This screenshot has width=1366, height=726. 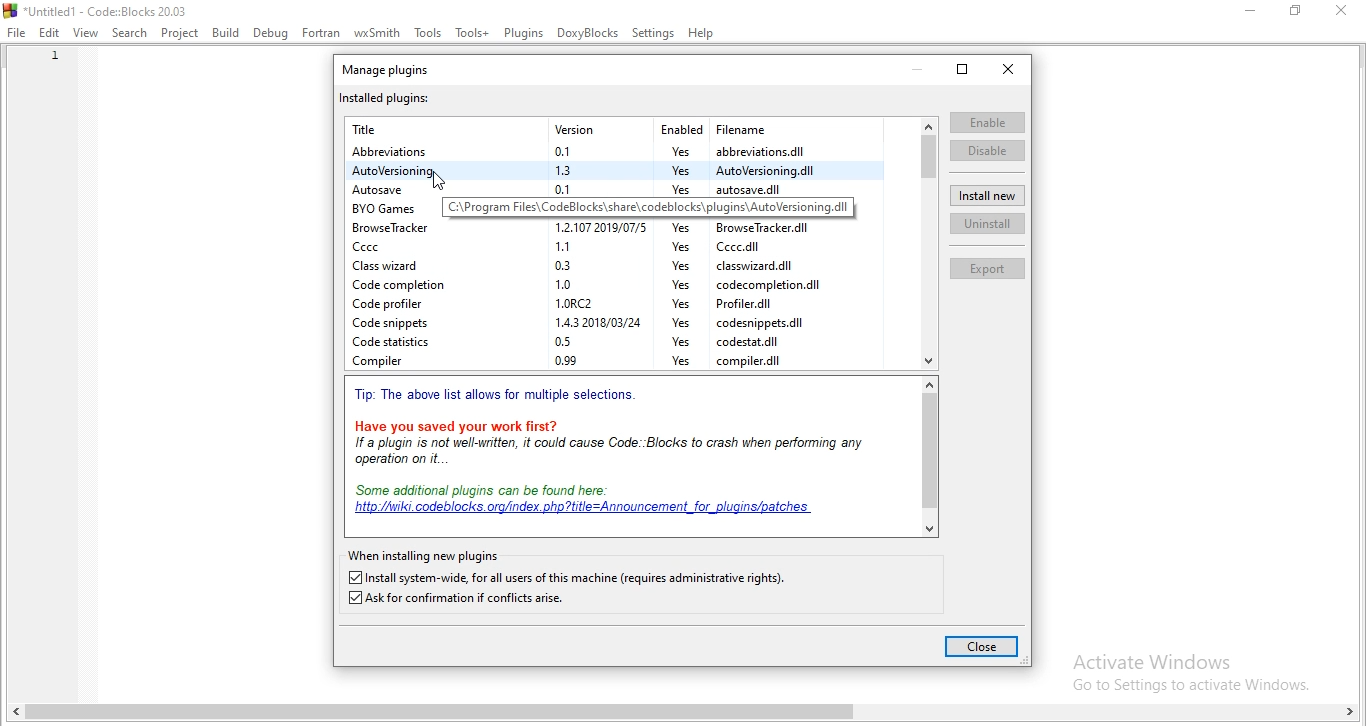 What do you see at coordinates (440, 181) in the screenshot?
I see `cursor` at bounding box center [440, 181].